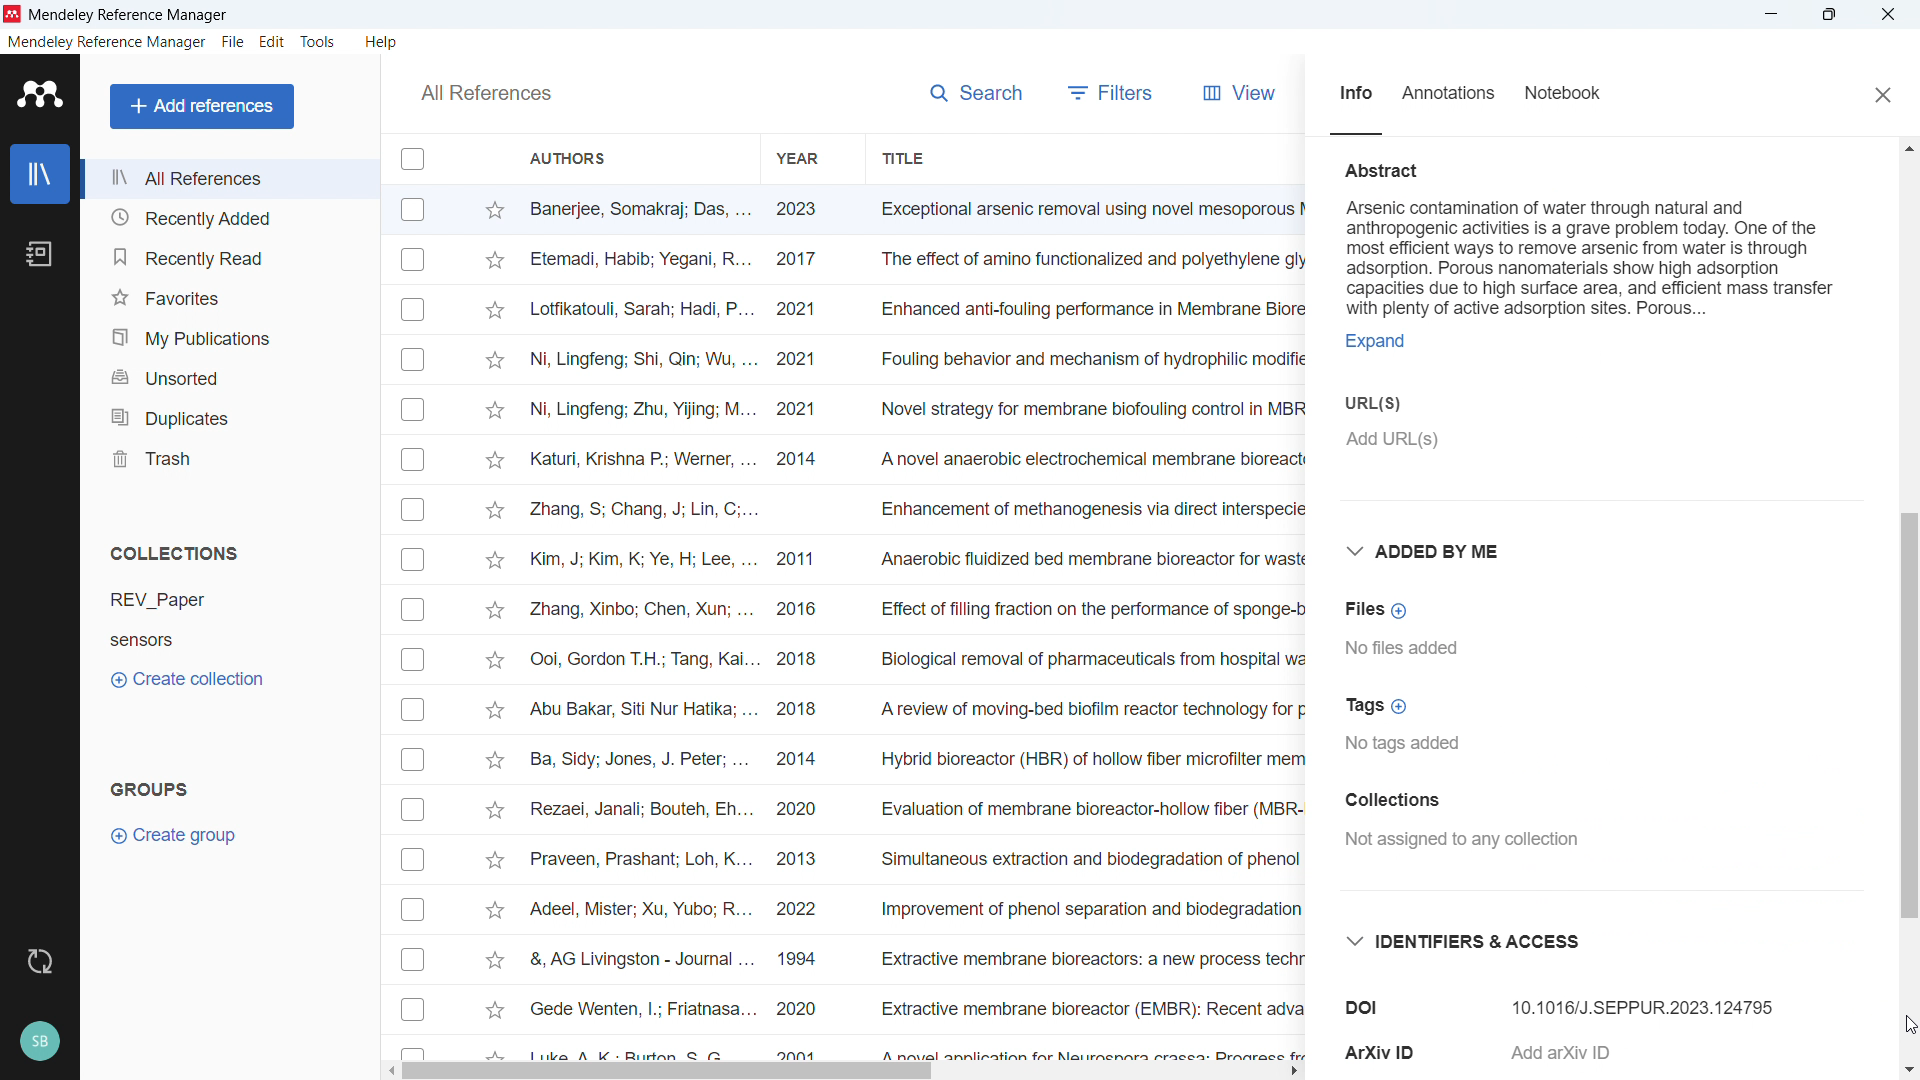 Image resolution: width=1920 pixels, height=1080 pixels. Describe the element at coordinates (415, 809) in the screenshot. I see `` at that location.